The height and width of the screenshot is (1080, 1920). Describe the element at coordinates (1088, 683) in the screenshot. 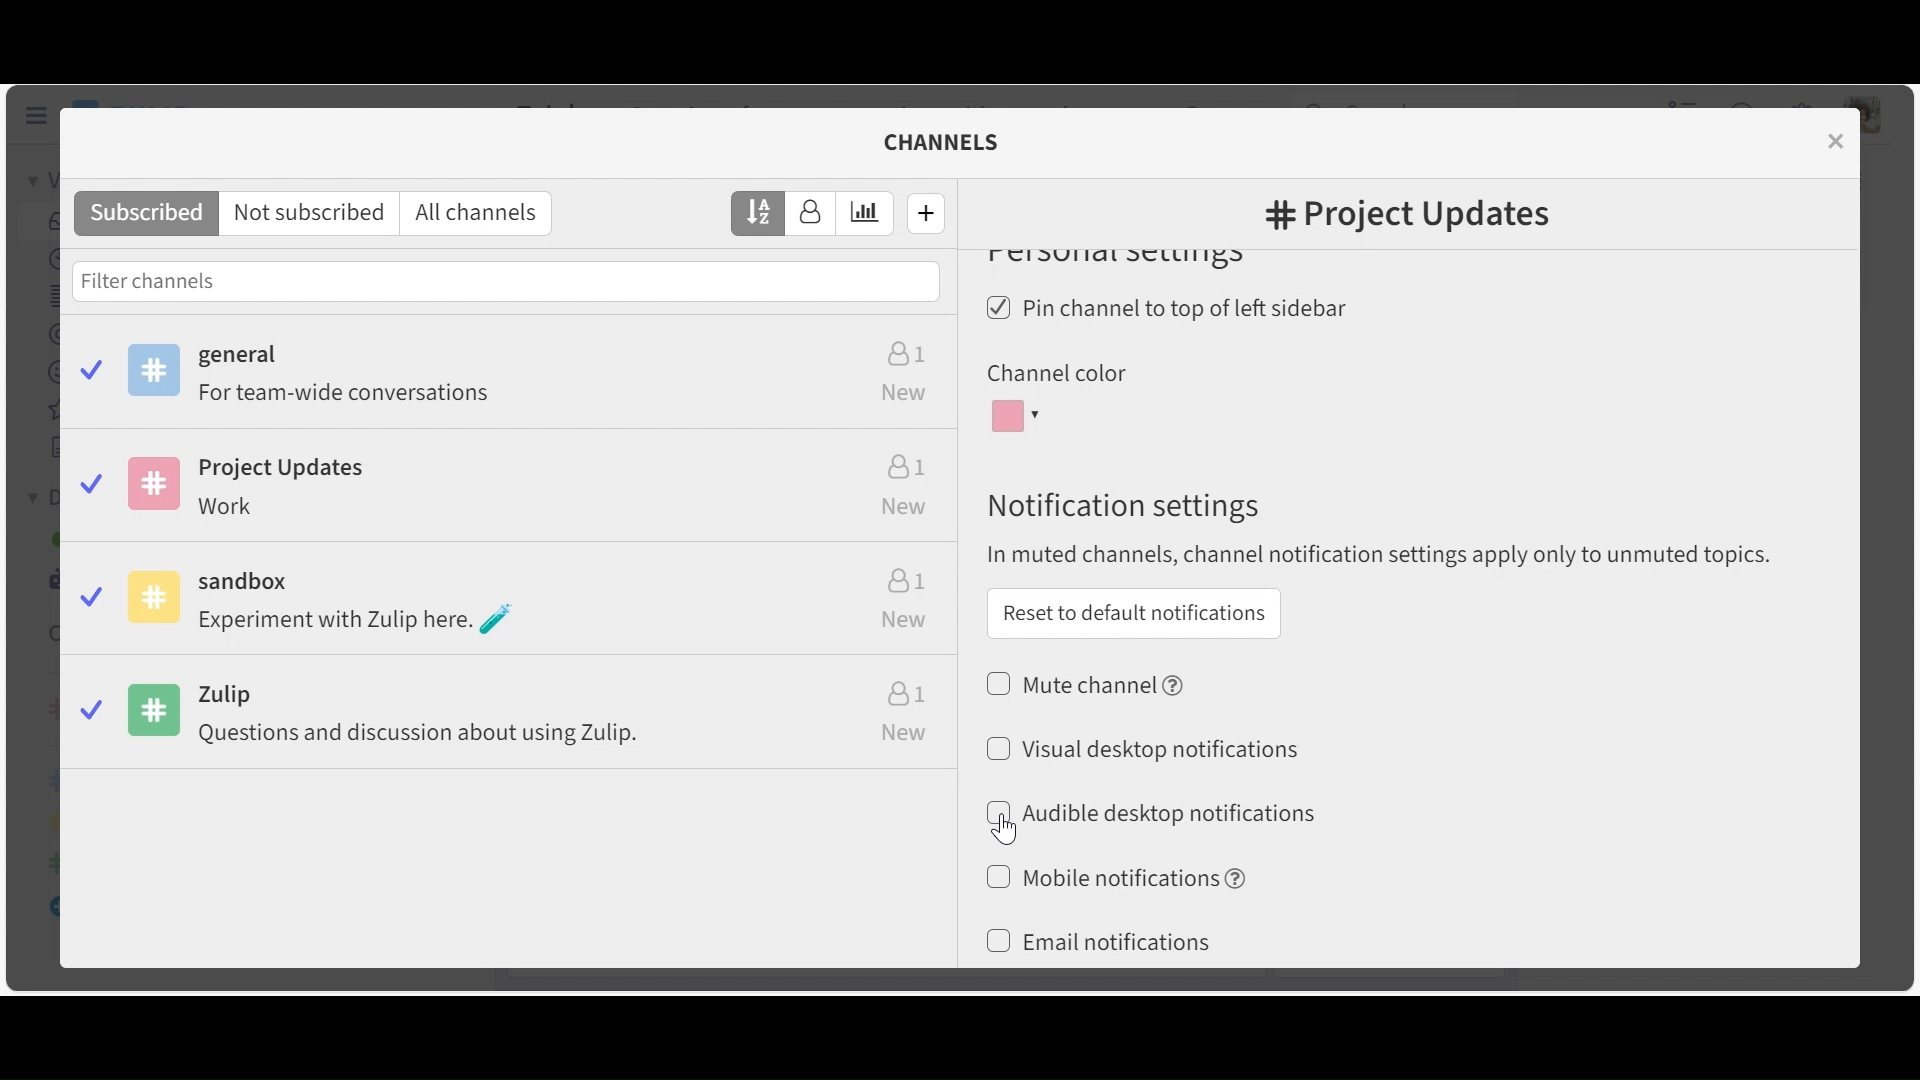

I see `(un)select Mute channel ` at that location.